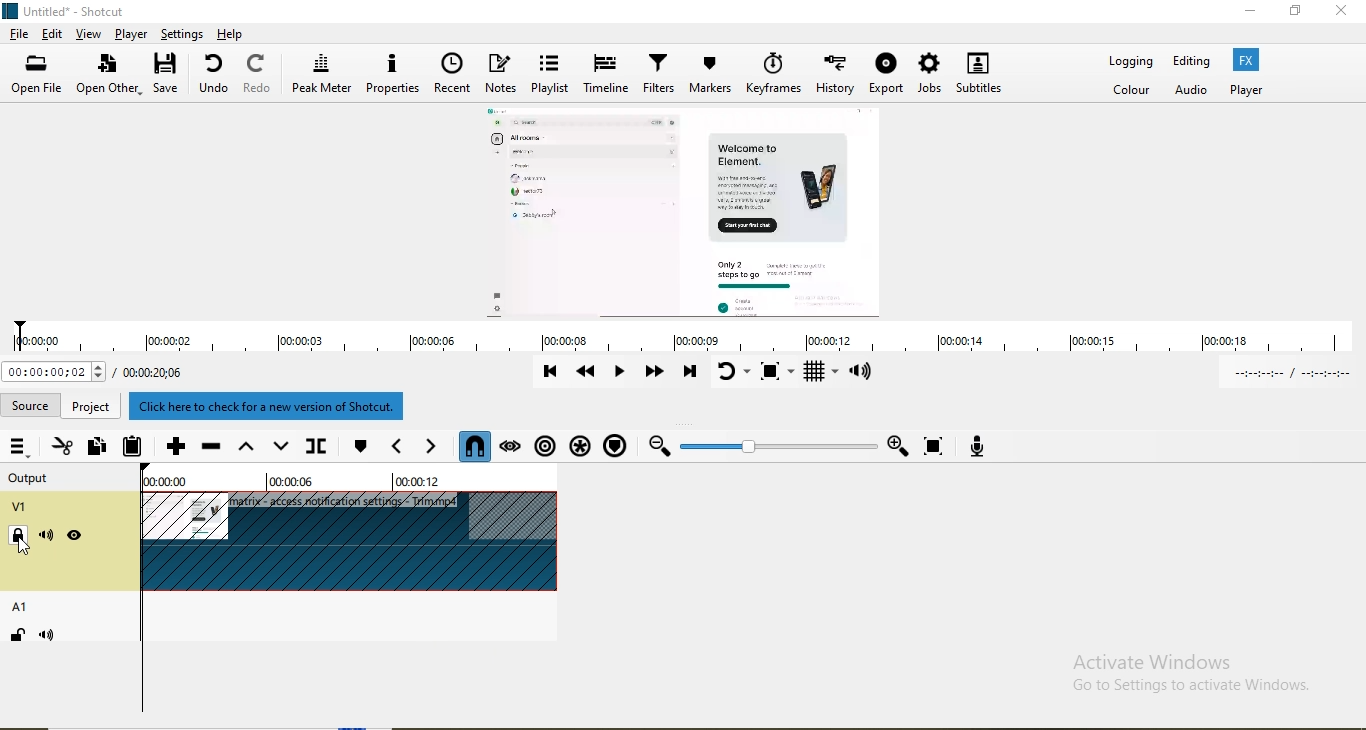 The height and width of the screenshot is (730, 1366). Describe the element at coordinates (349, 542) in the screenshot. I see `Video track` at that location.